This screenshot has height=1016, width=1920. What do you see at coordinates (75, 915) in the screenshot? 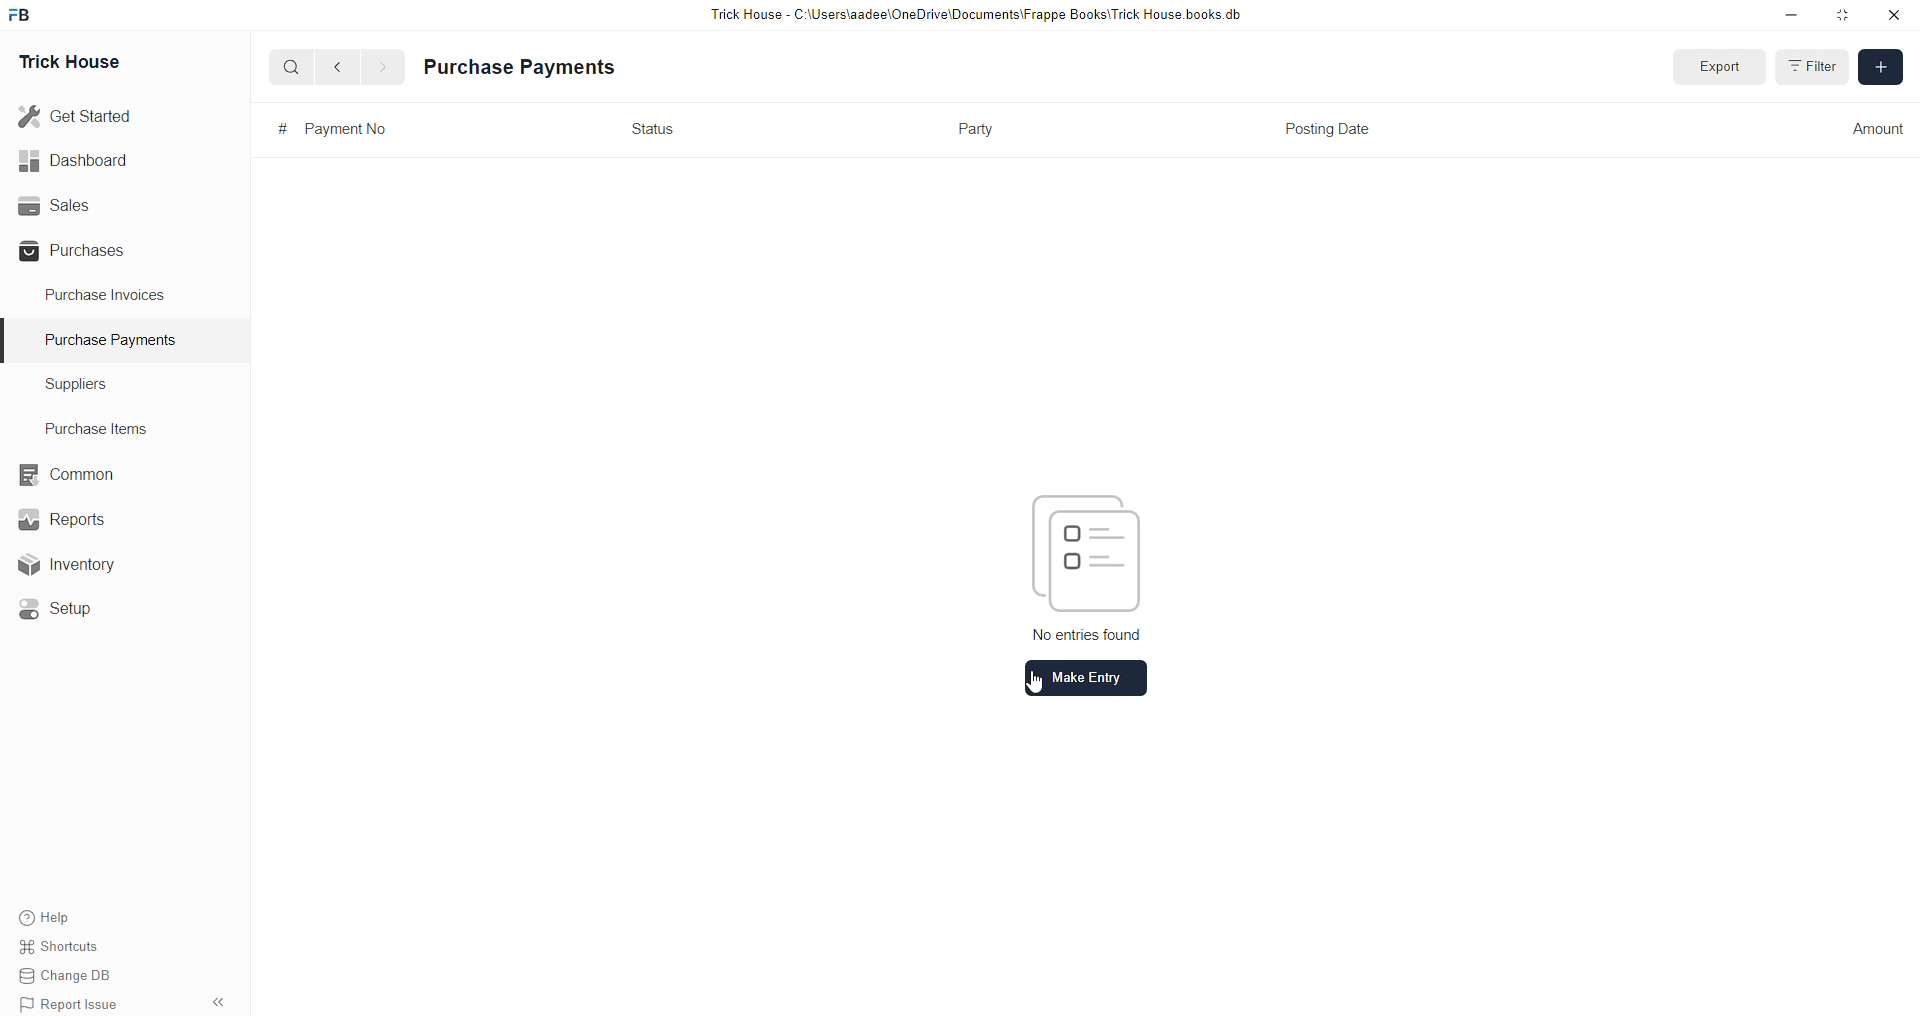
I see ` Help` at bounding box center [75, 915].